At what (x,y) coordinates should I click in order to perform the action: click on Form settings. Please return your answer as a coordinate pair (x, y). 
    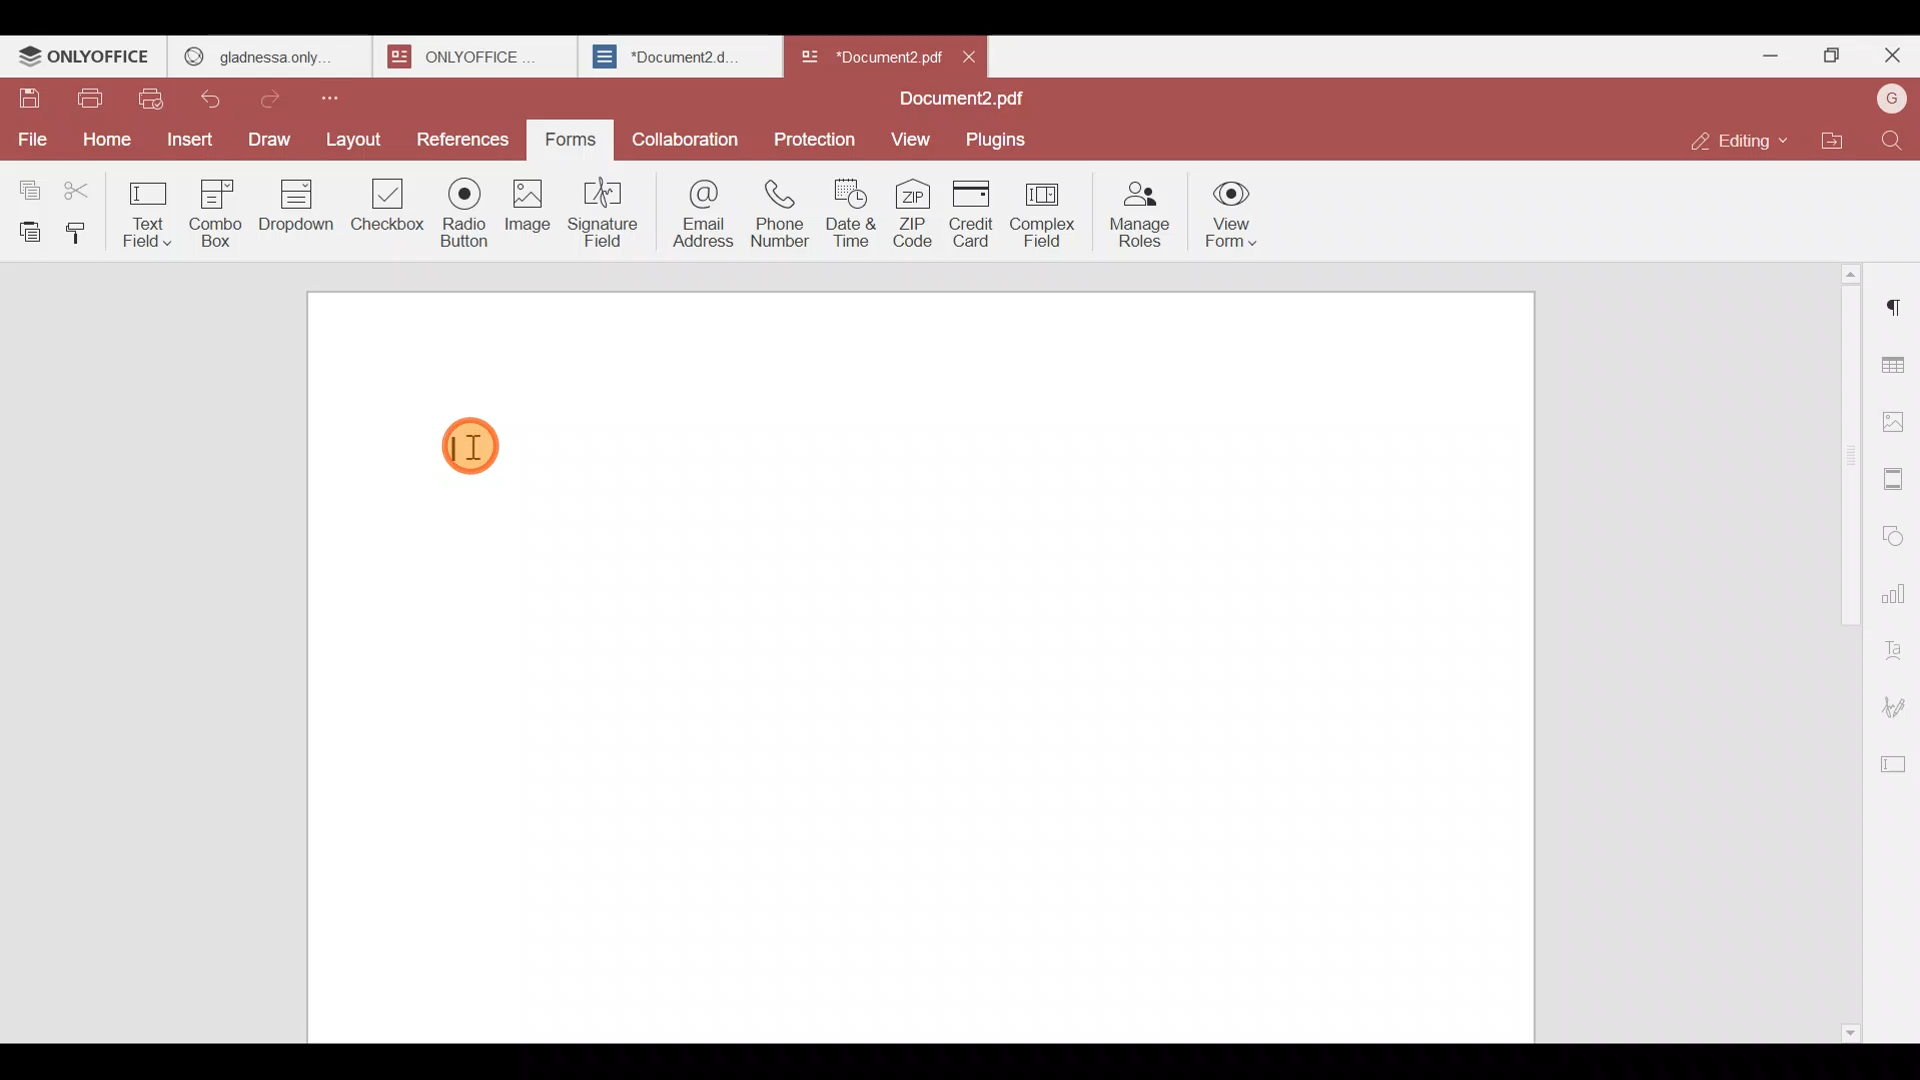
    Looking at the image, I should click on (1891, 761).